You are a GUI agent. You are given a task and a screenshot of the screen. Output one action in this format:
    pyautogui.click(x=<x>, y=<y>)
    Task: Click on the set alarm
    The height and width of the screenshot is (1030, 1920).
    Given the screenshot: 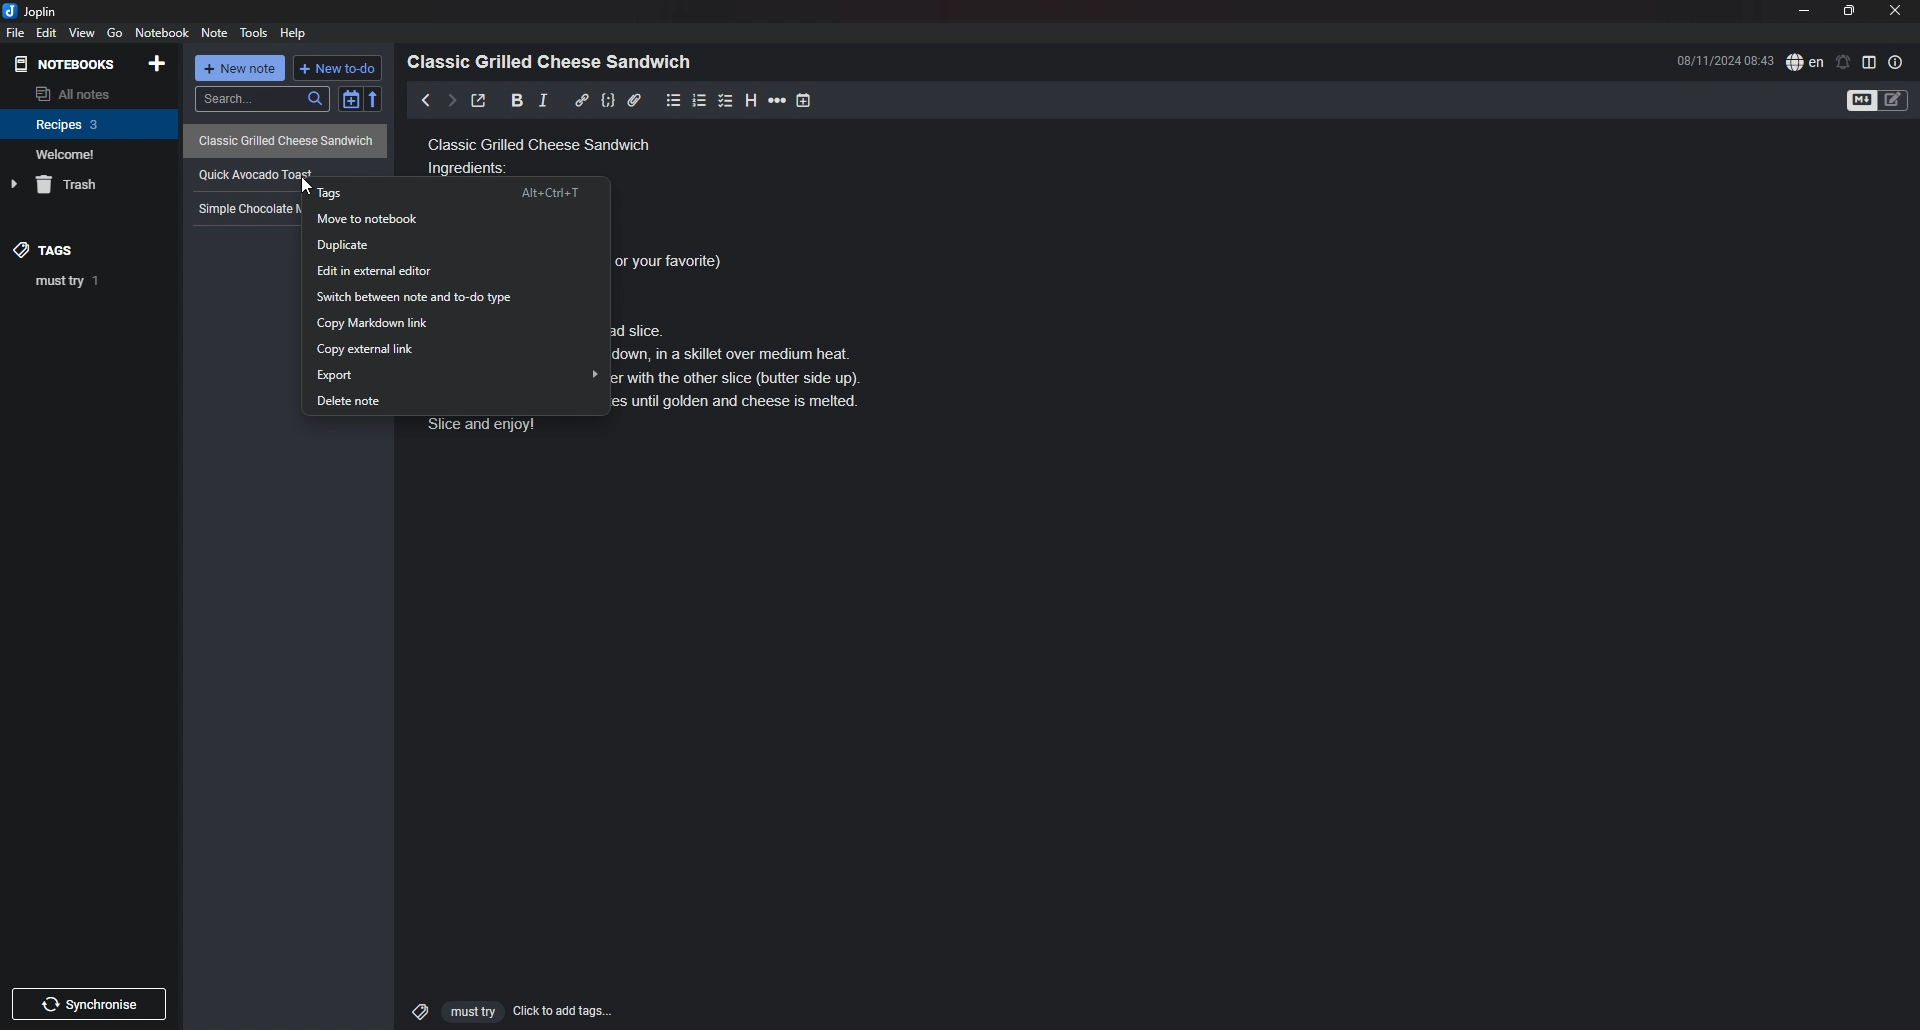 What is the action you would take?
    pyautogui.click(x=1844, y=61)
    